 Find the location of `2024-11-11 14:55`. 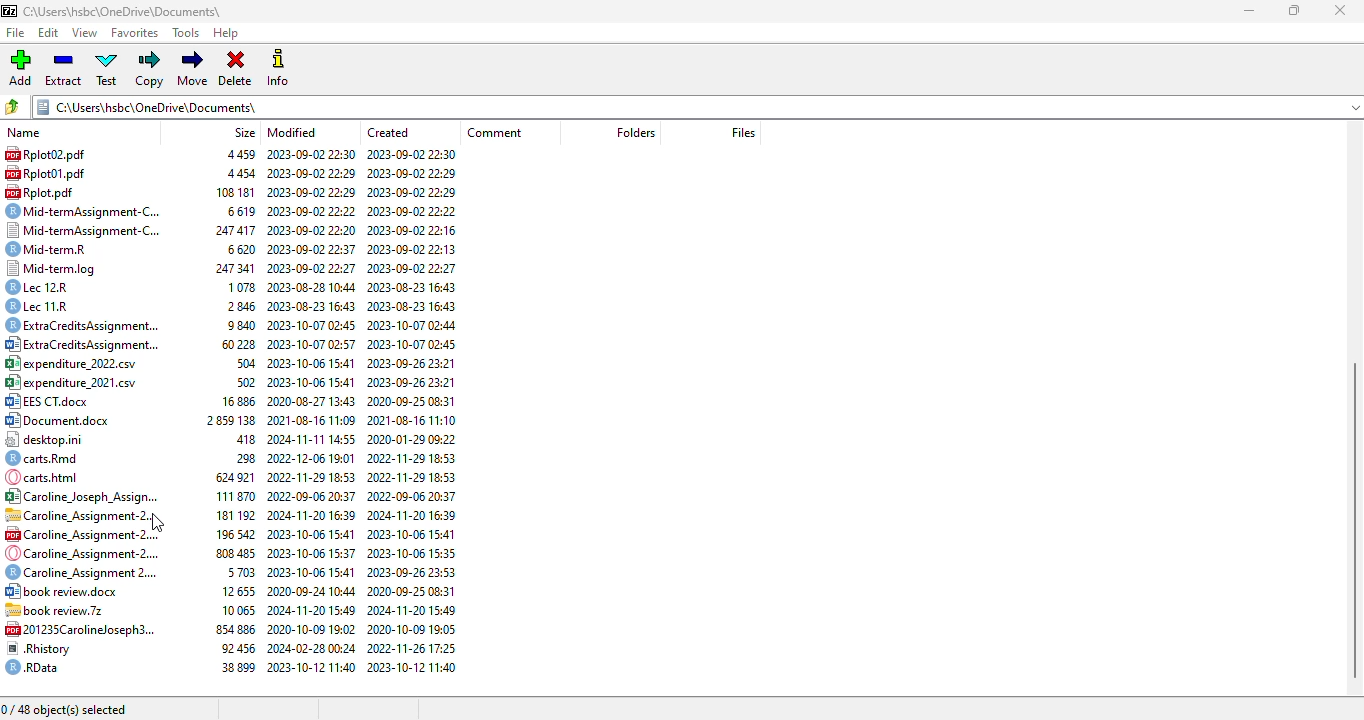

2024-11-11 14:55 is located at coordinates (312, 437).